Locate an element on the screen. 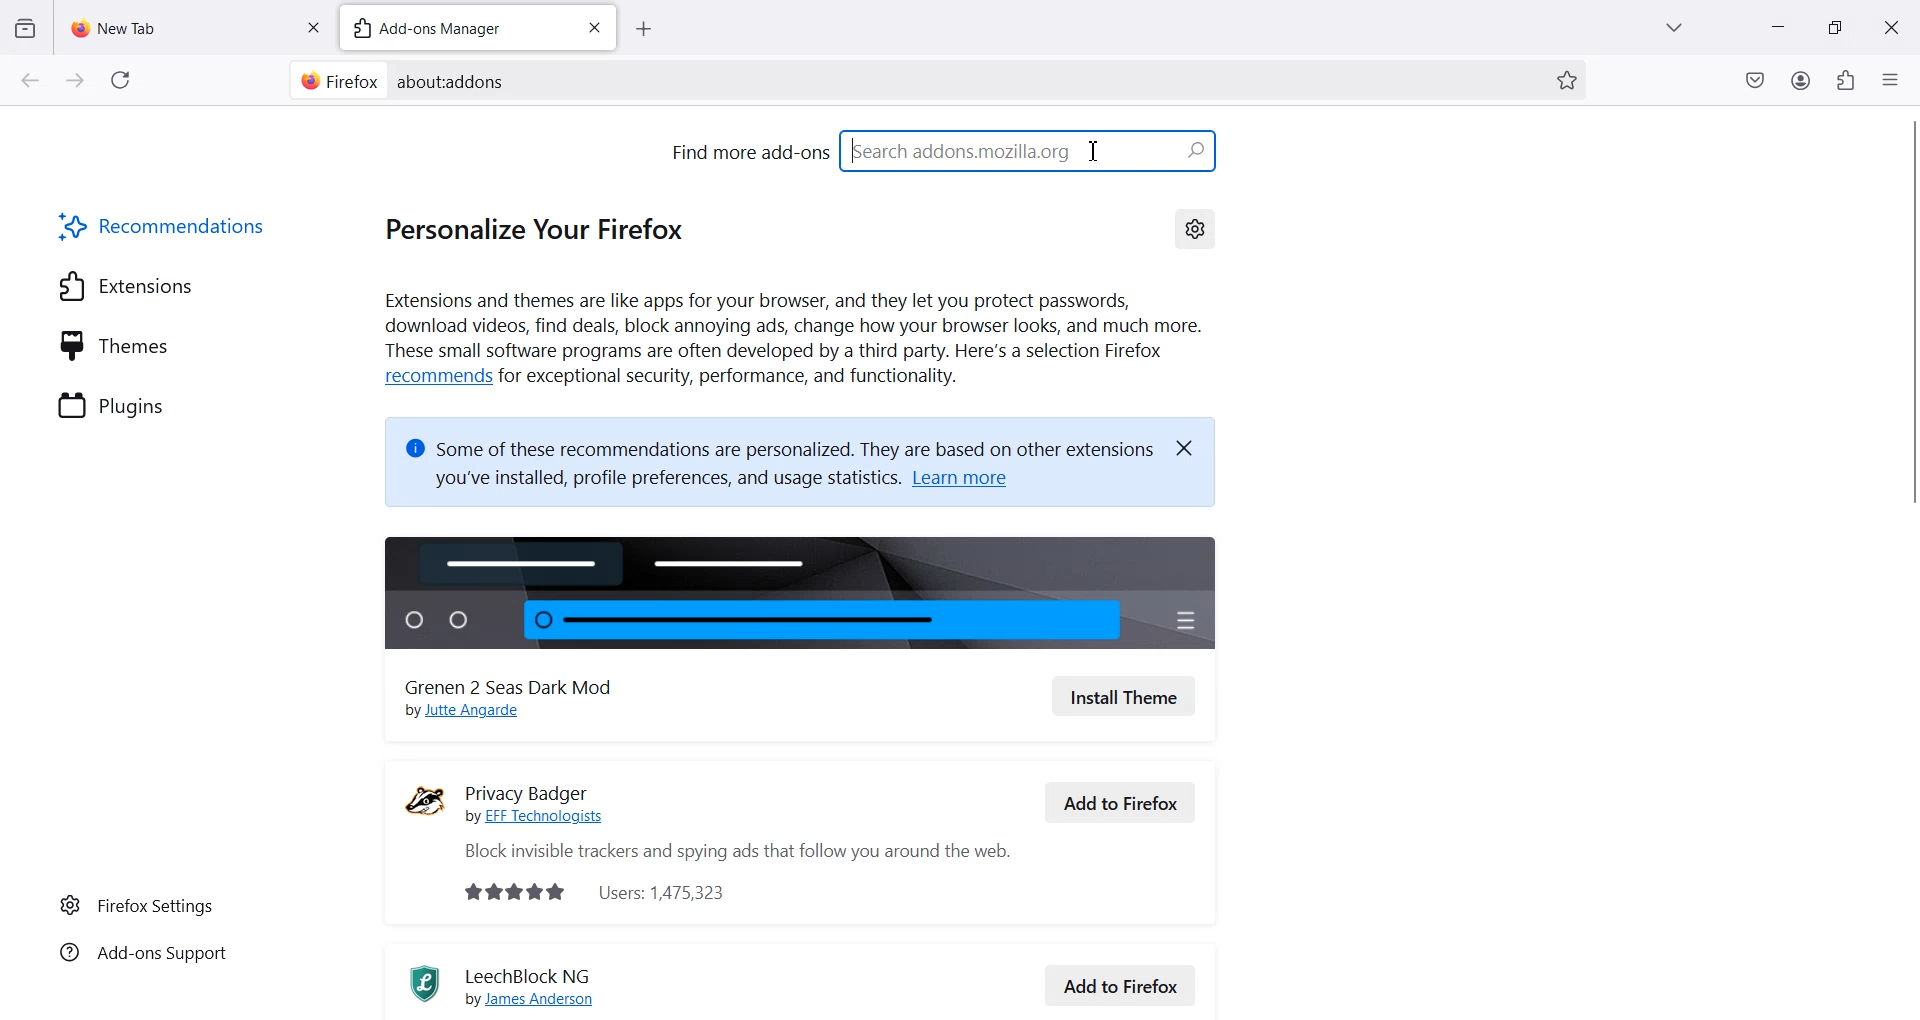 Image resolution: width=1920 pixels, height=1020 pixels. Find more add-ons is located at coordinates (748, 151).